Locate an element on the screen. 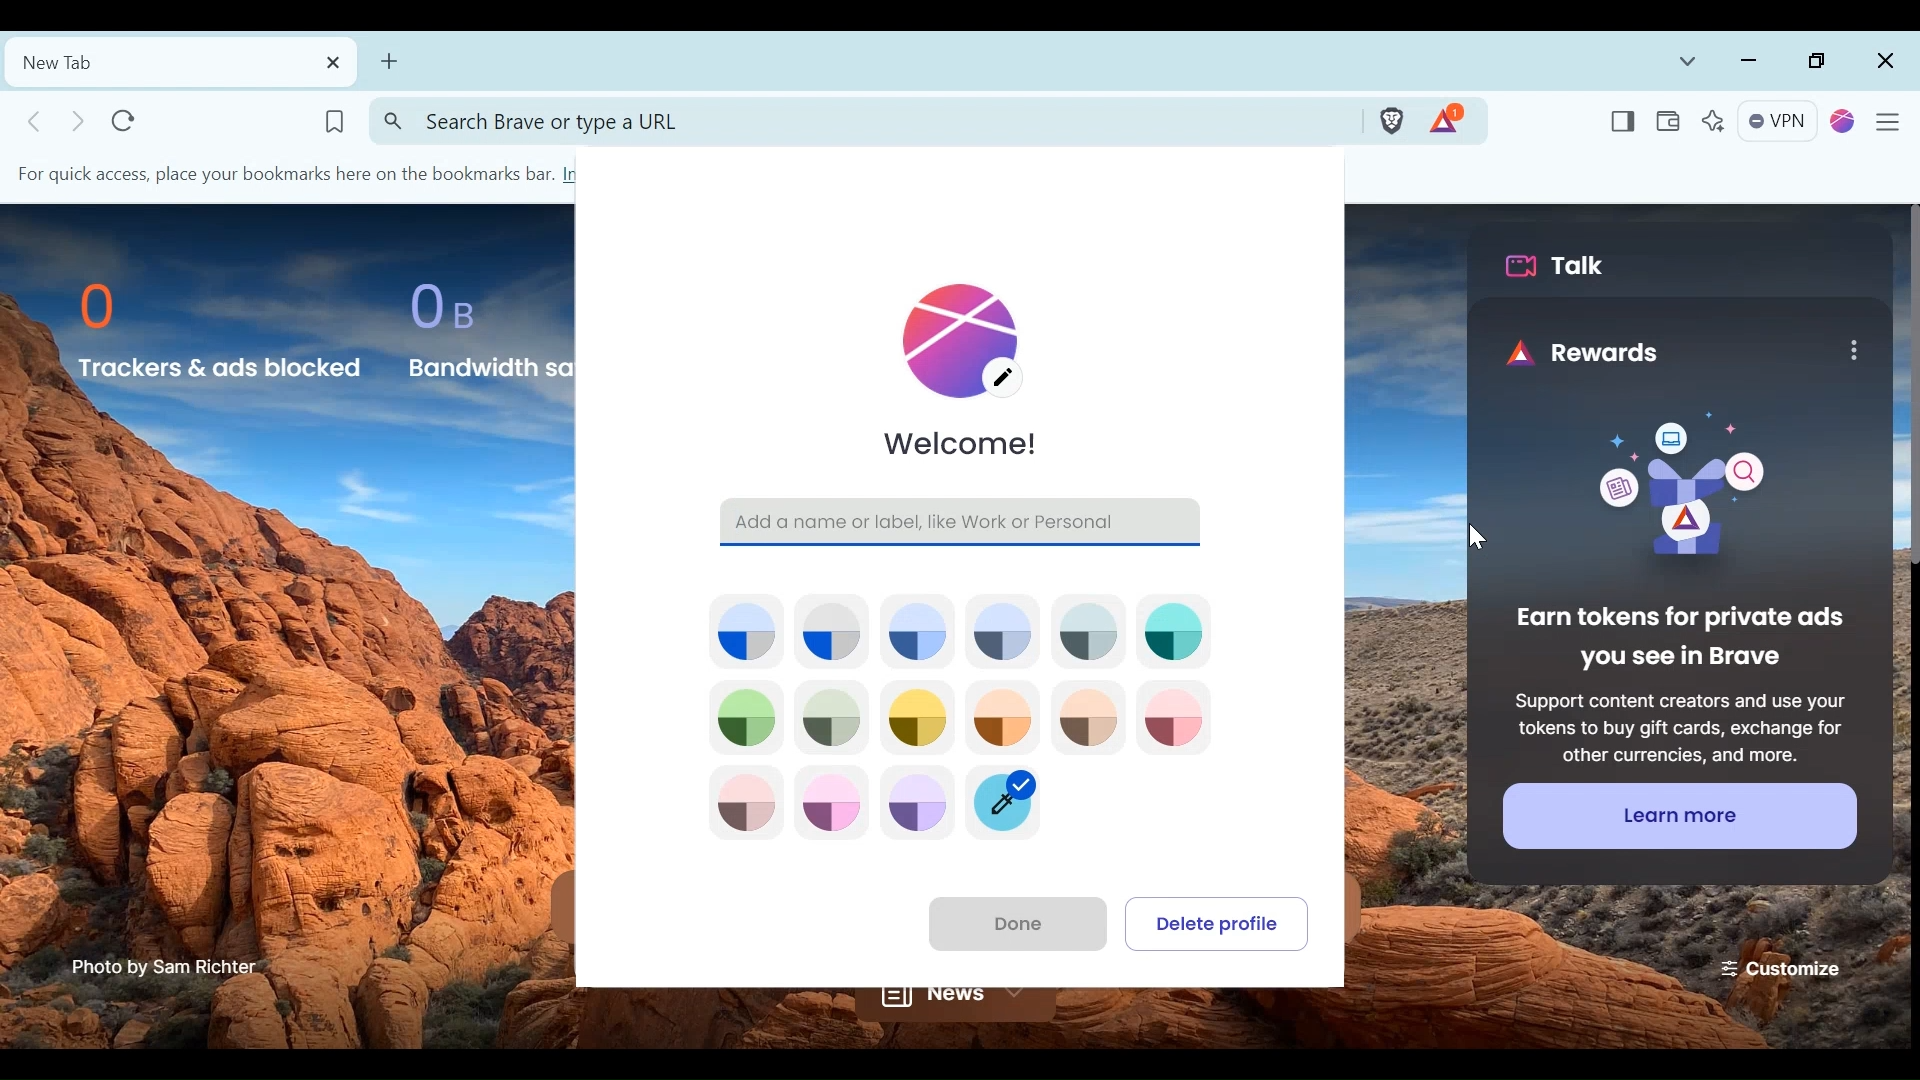 This screenshot has height=1080, width=1920. Minimize is located at coordinates (1750, 62).